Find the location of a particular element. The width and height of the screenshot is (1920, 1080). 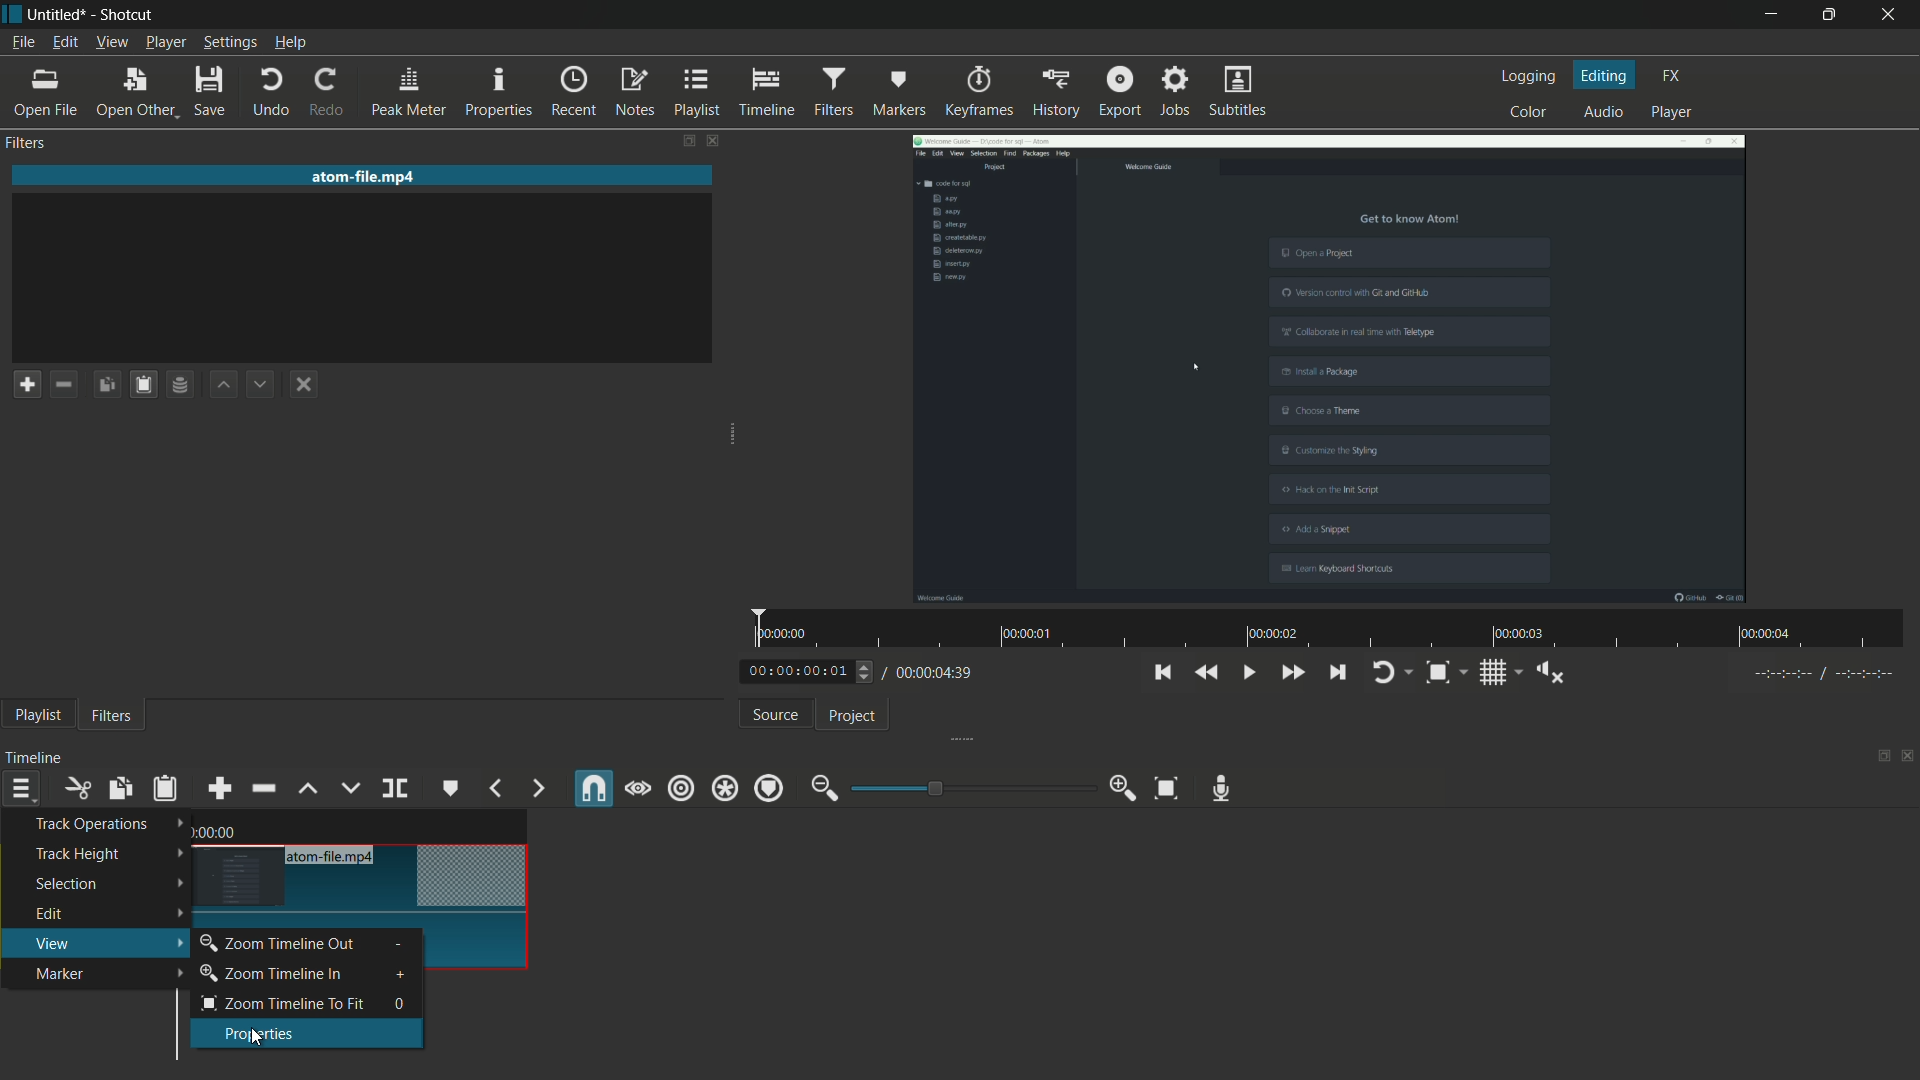

ripple is located at coordinates (680, 791).